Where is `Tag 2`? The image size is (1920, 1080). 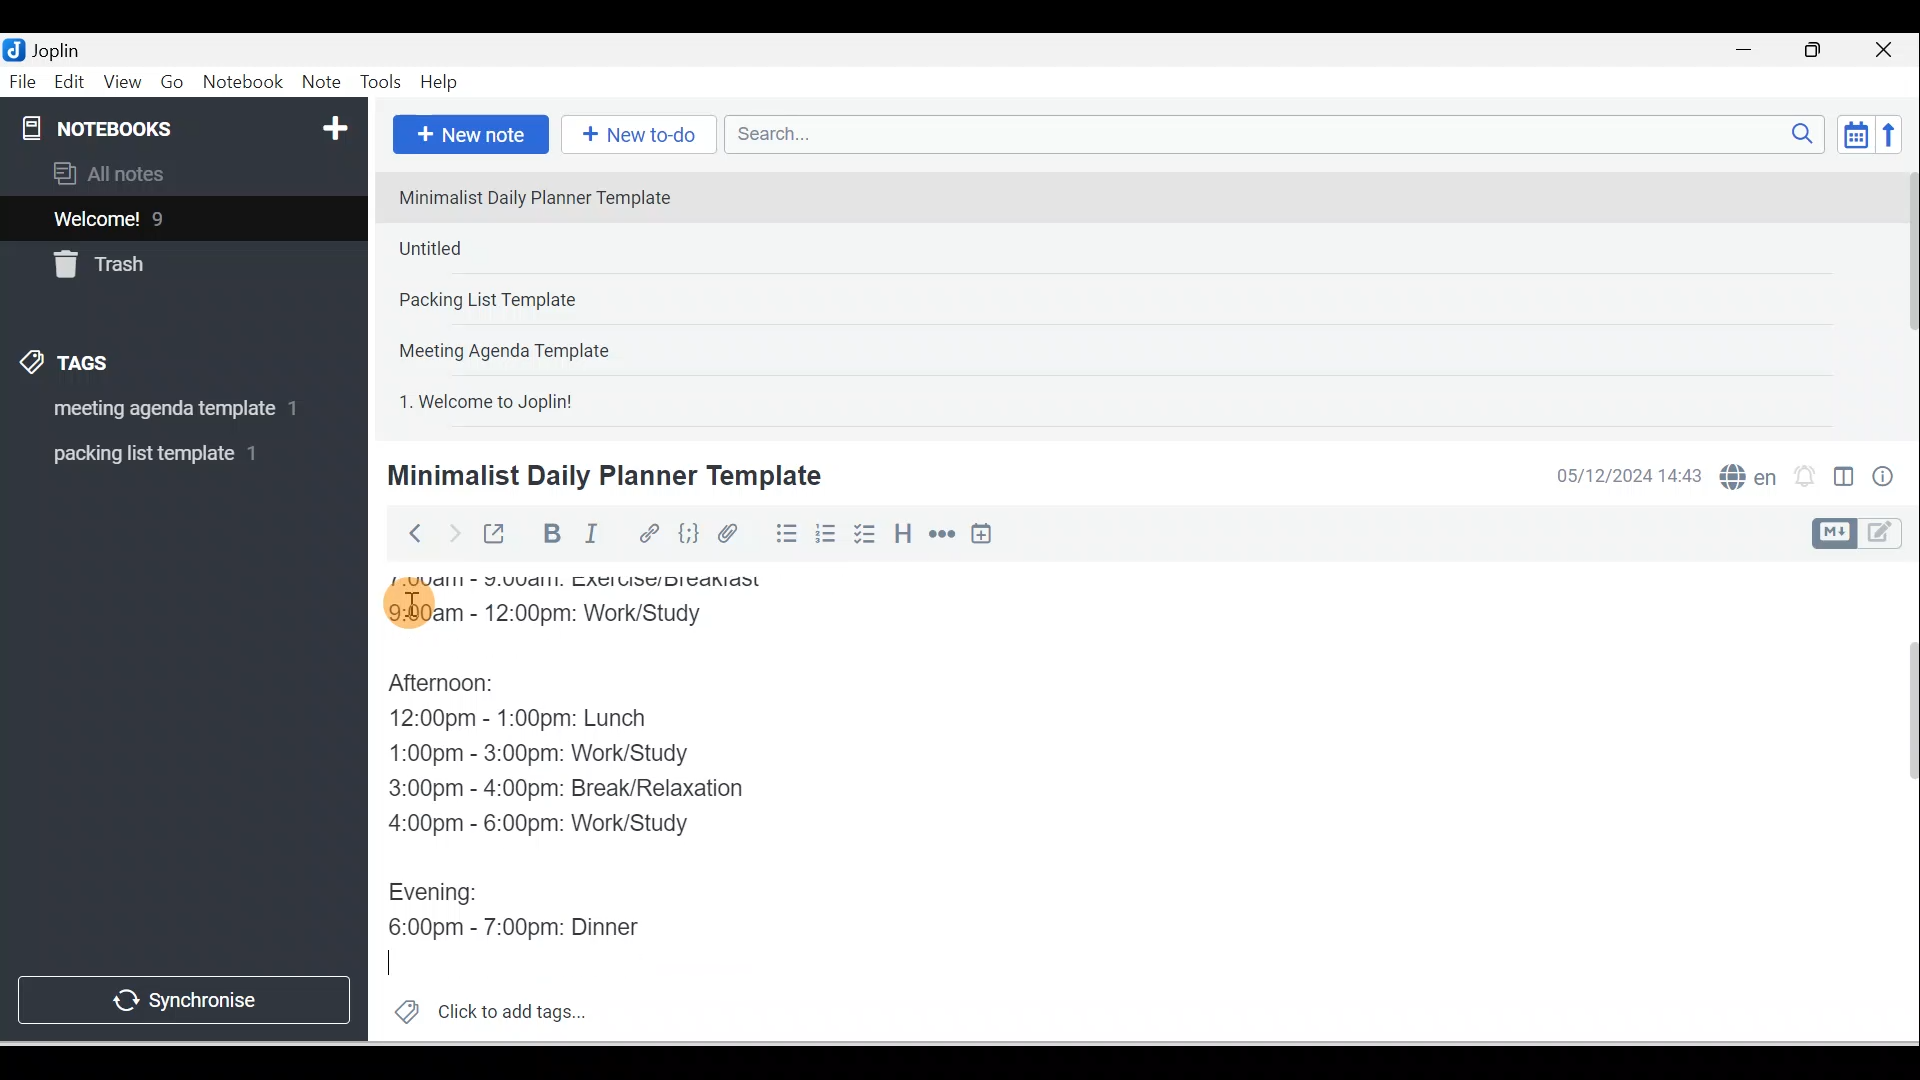
Tag 2 is located at coordinates (169, 454).